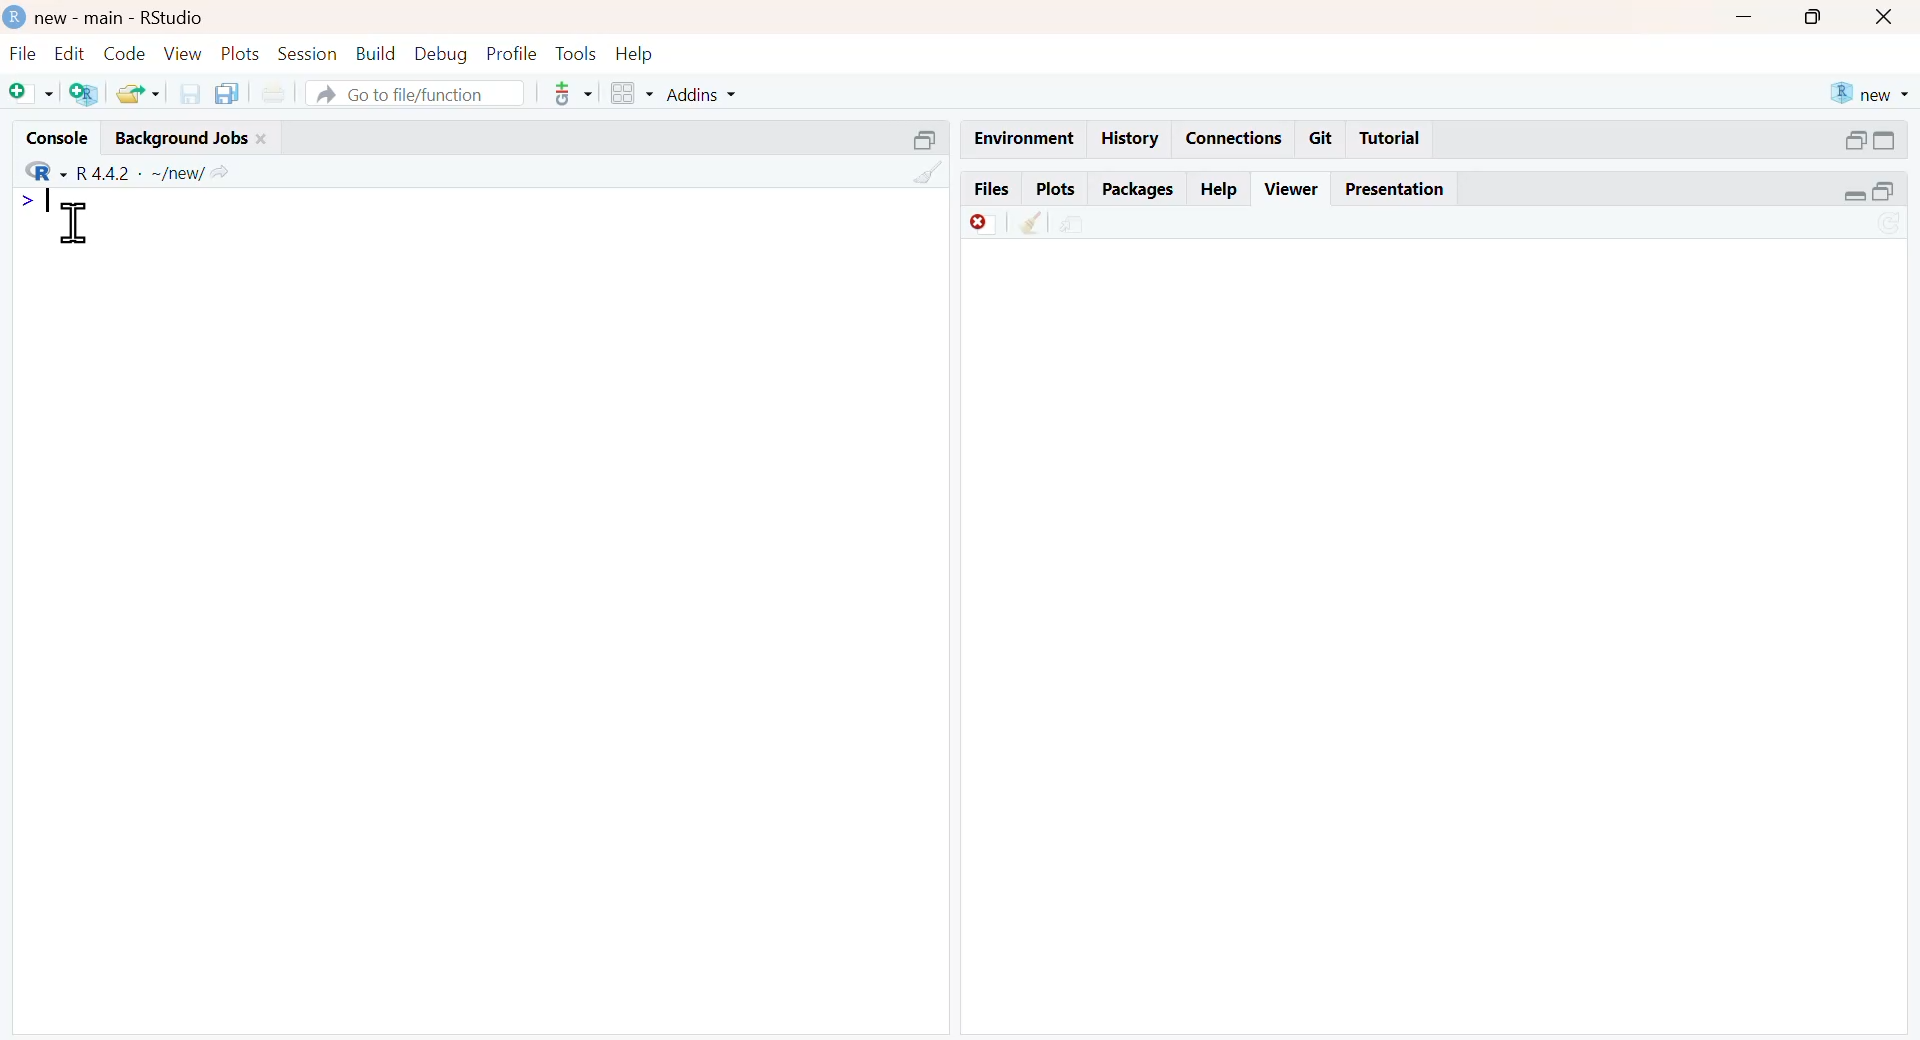 The image size is (1920, 1040). What do you see at coordinates (183, 139) in the screenshot?
I see `Background jobs` at bounding box center [183, 139].